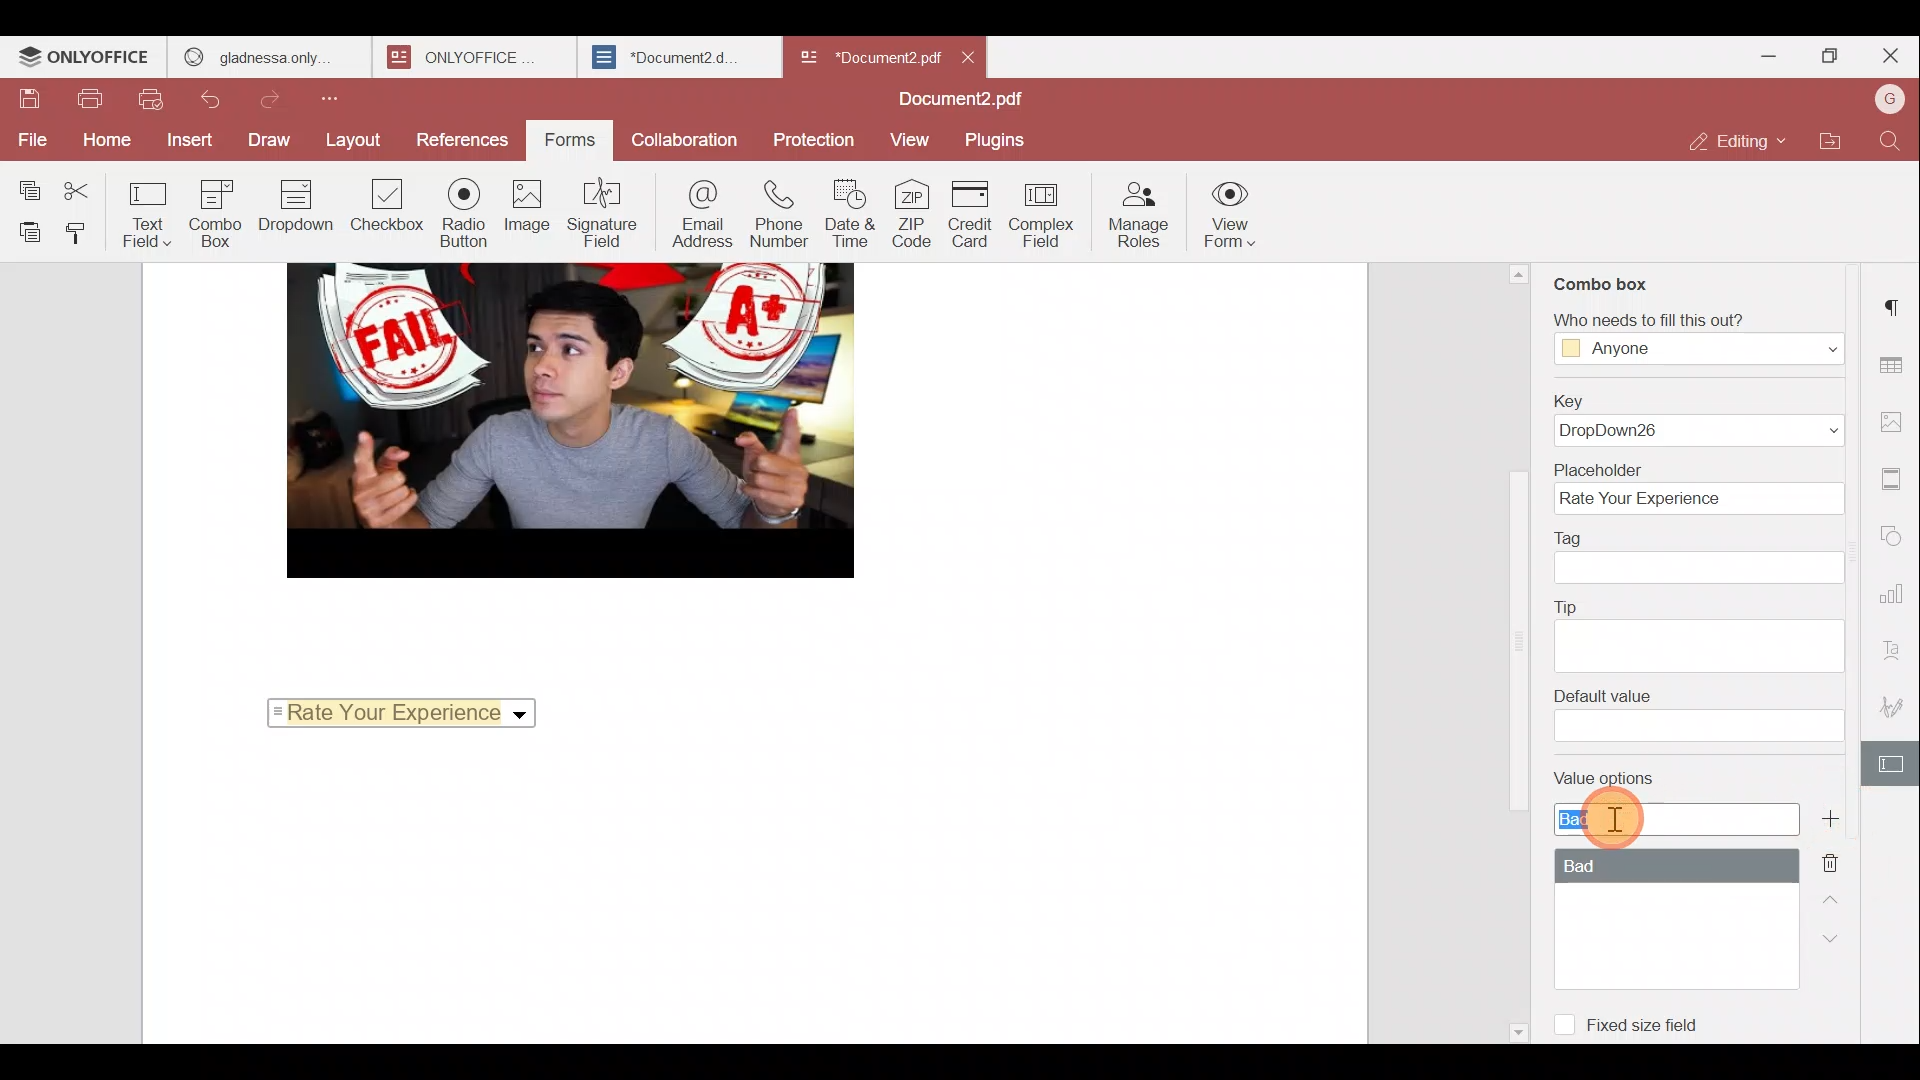 The image size is (1920, 1080). Describe the element at coordinates (1896, 648) in the screenshot. I see `Text Art settings` at that location.